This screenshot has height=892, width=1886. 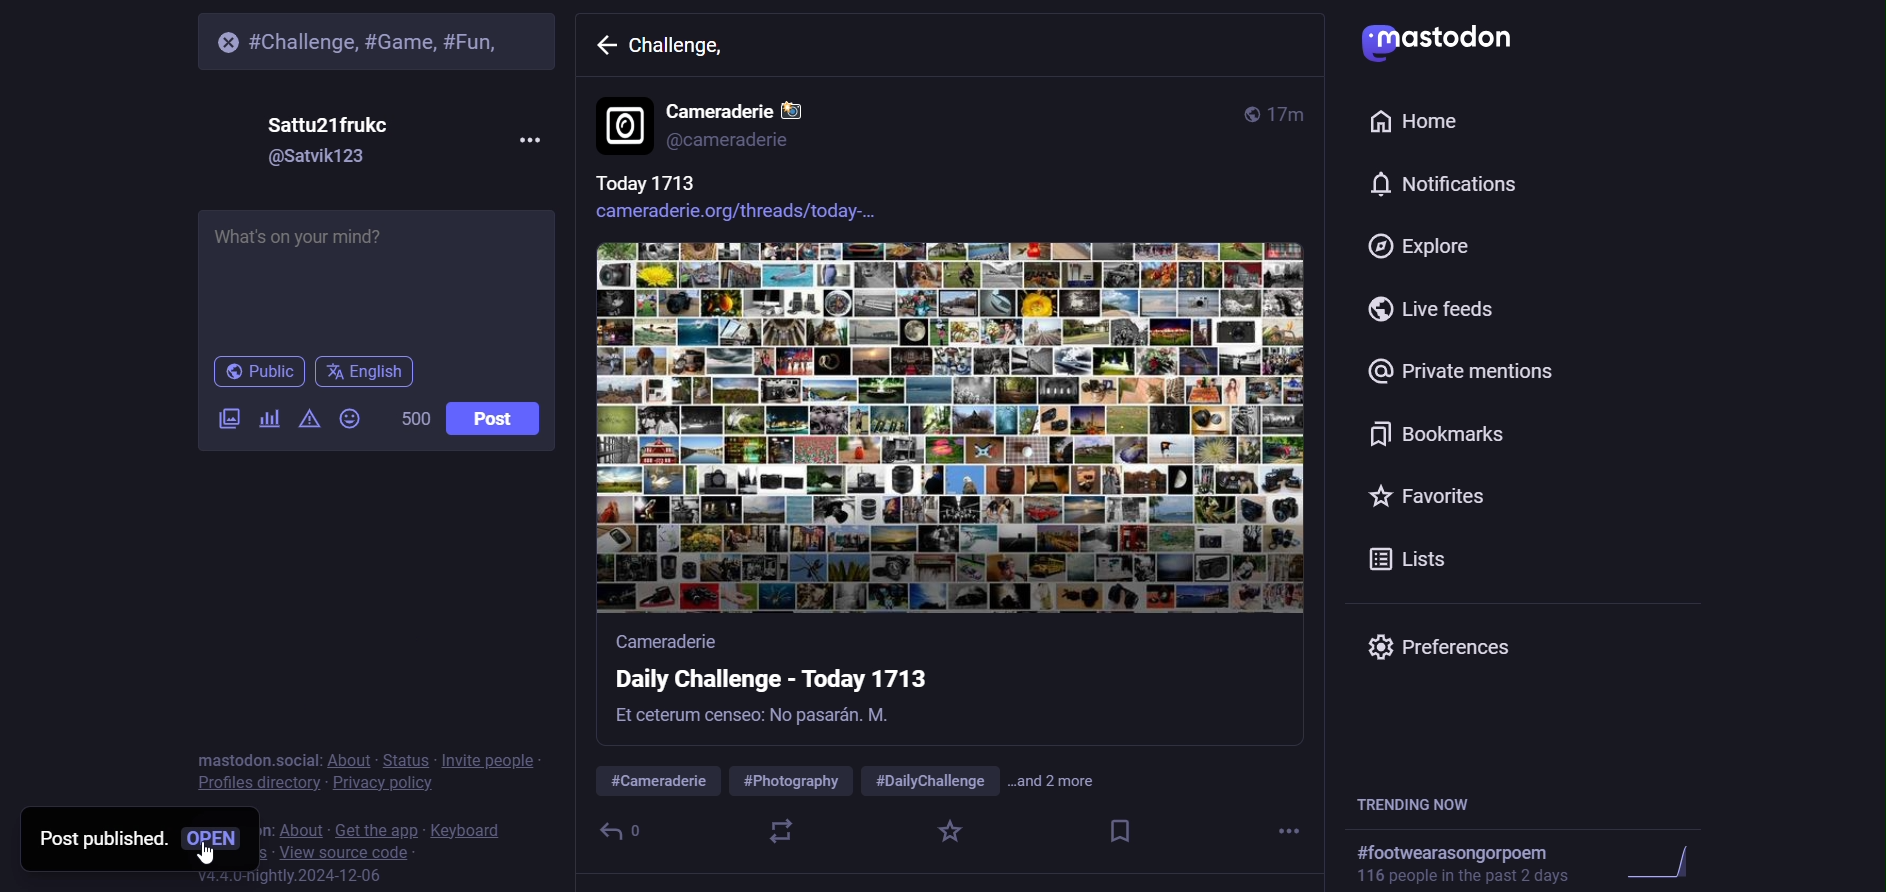 I want to click on post published, so click(x=96, y=837).